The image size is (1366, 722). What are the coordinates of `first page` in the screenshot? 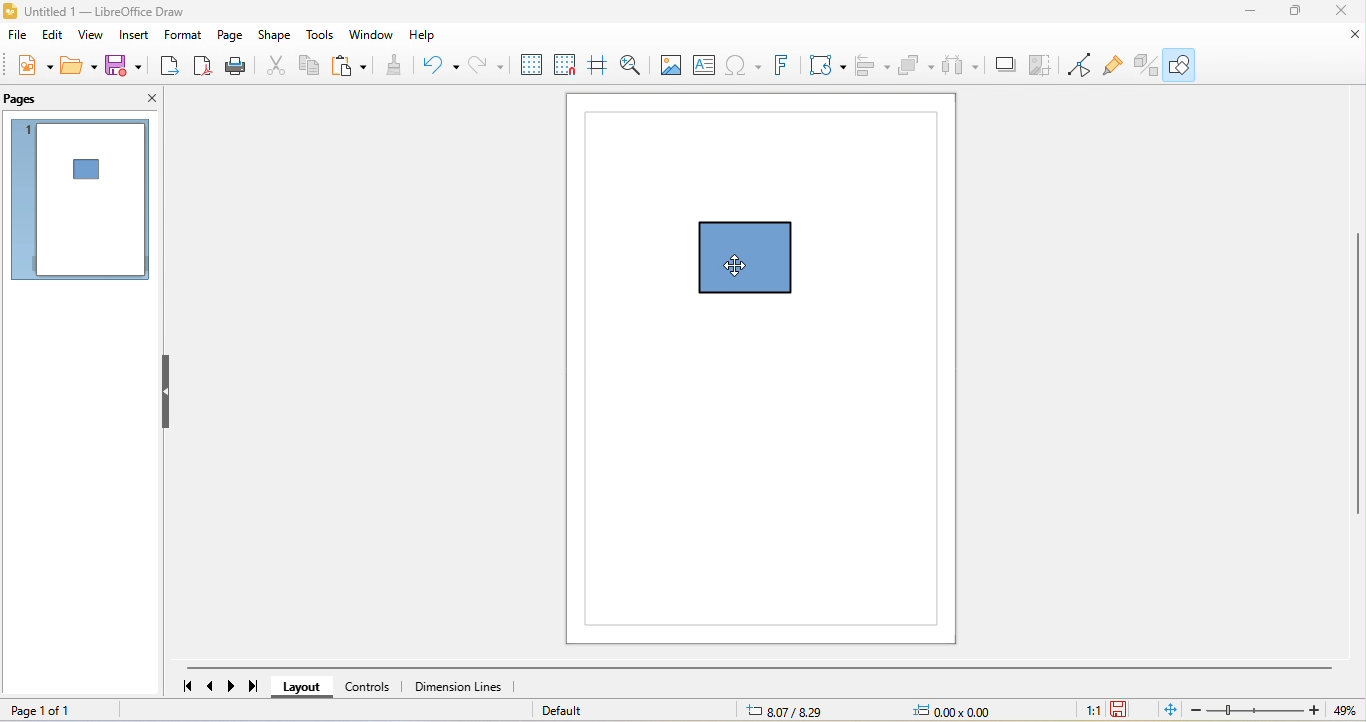 It's located at (181, 687).